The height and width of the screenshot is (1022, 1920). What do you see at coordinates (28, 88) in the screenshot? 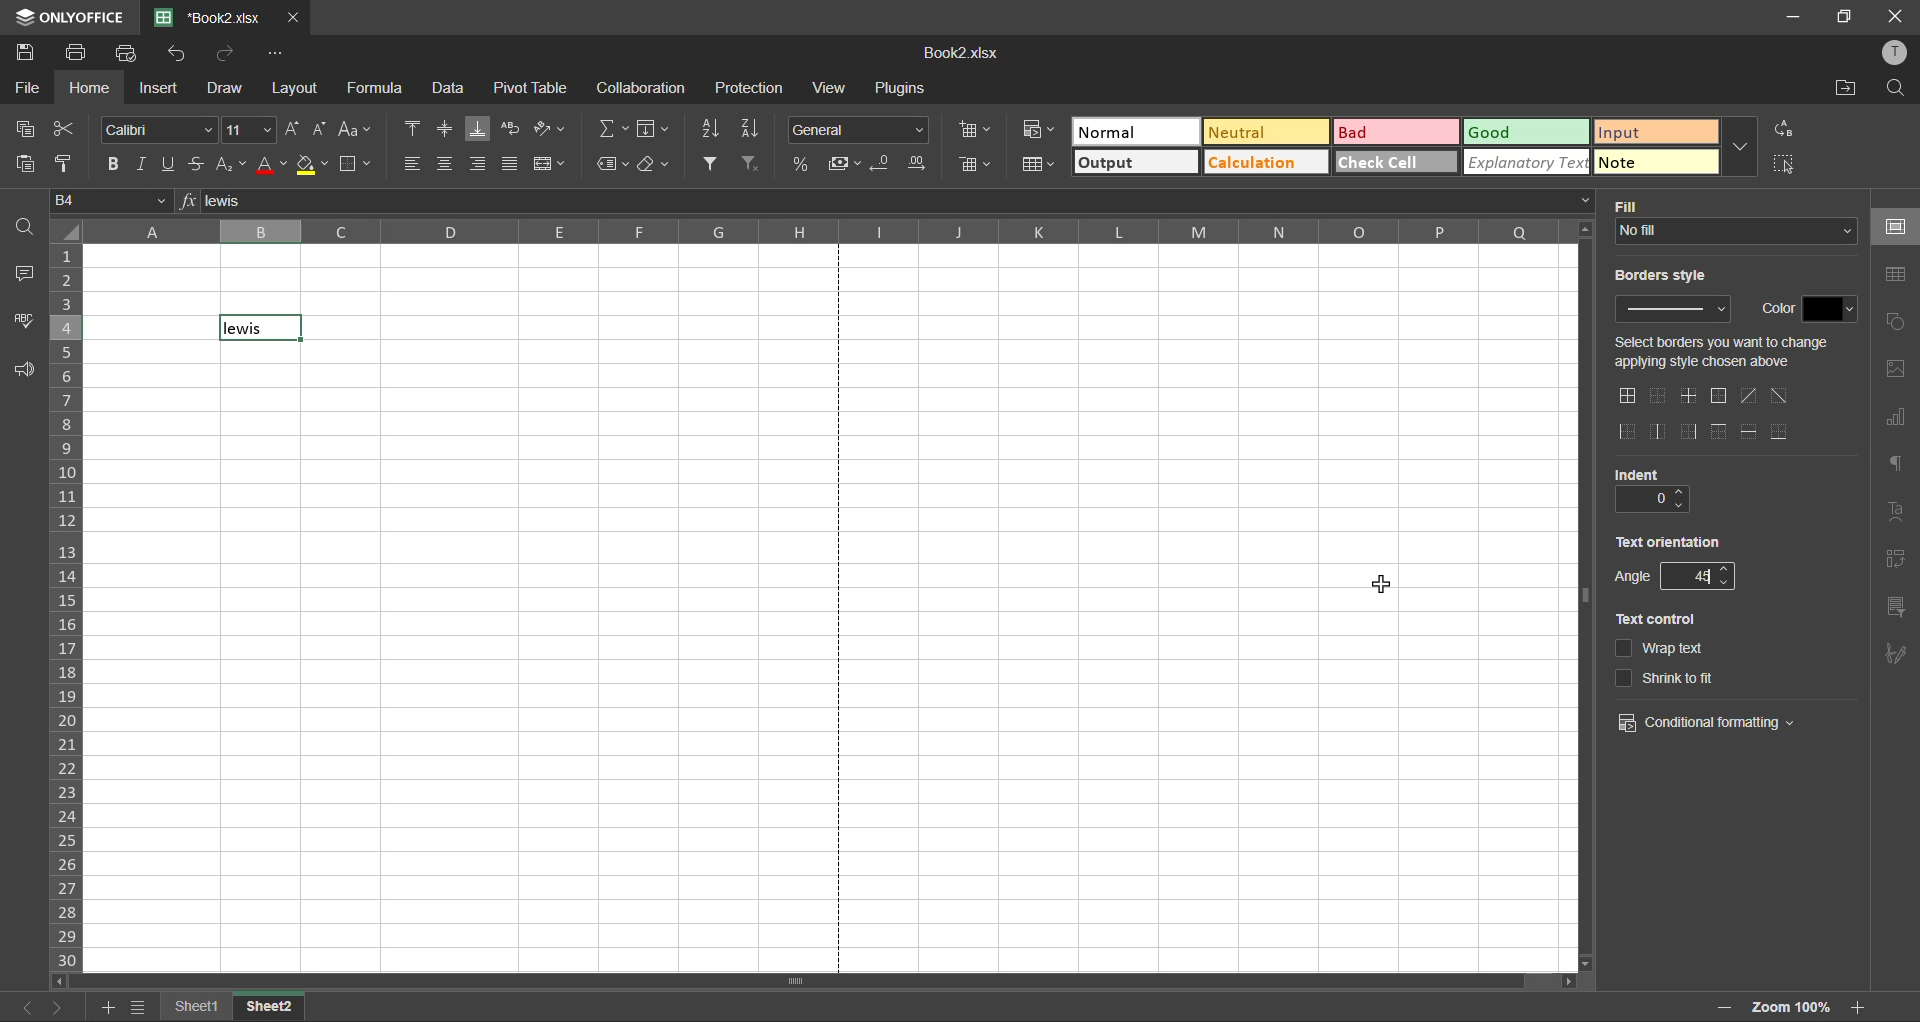
I see `file` at bounding box center [28, 88].